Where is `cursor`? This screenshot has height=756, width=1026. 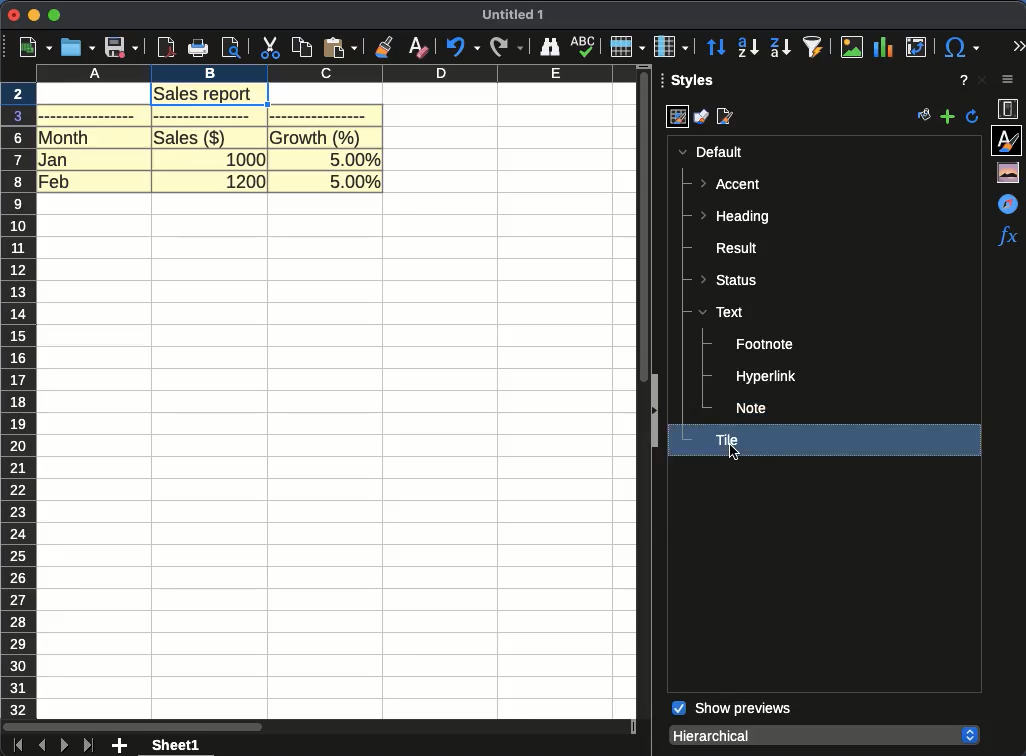 cursor is located at coordinates (738, 455).